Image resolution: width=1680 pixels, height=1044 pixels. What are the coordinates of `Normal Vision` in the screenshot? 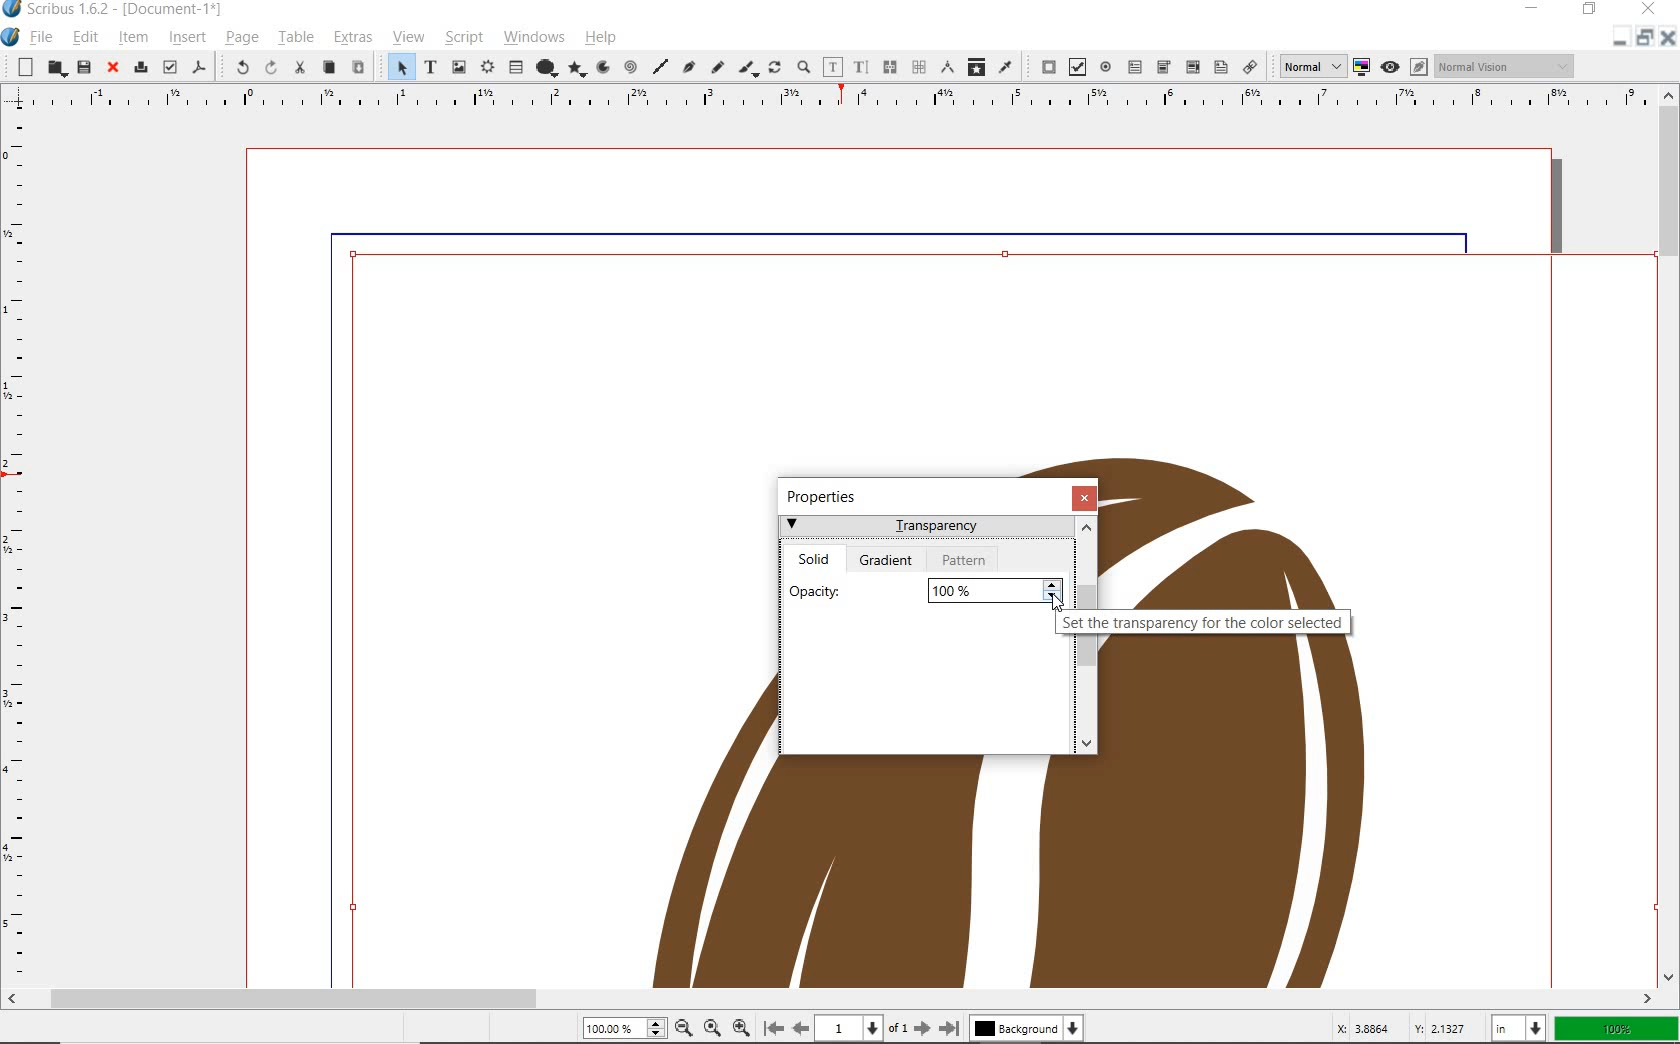 It's located at (1507, 65).